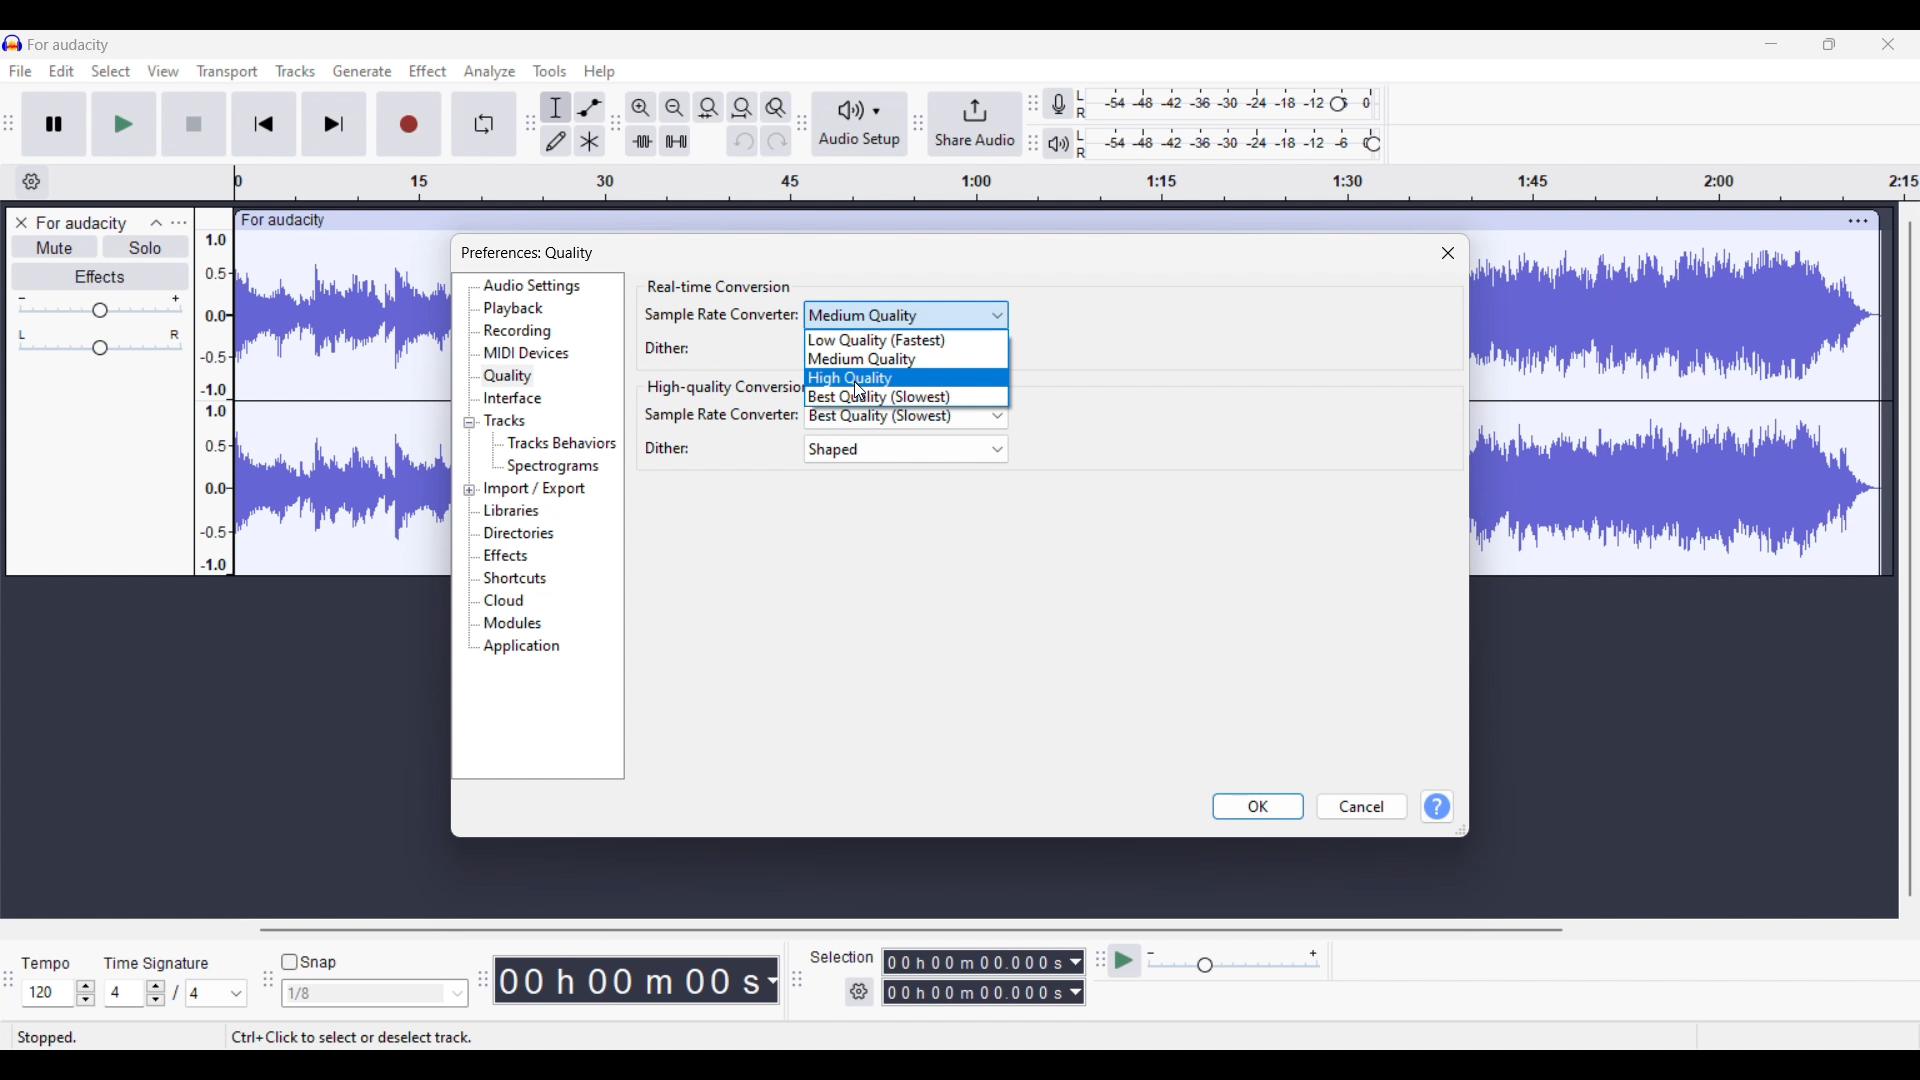 The width and height of the screenshot is (1920, 1080). Describe the element at coordinates (908, 377) in the screenshot. I see `high quality` at that location.